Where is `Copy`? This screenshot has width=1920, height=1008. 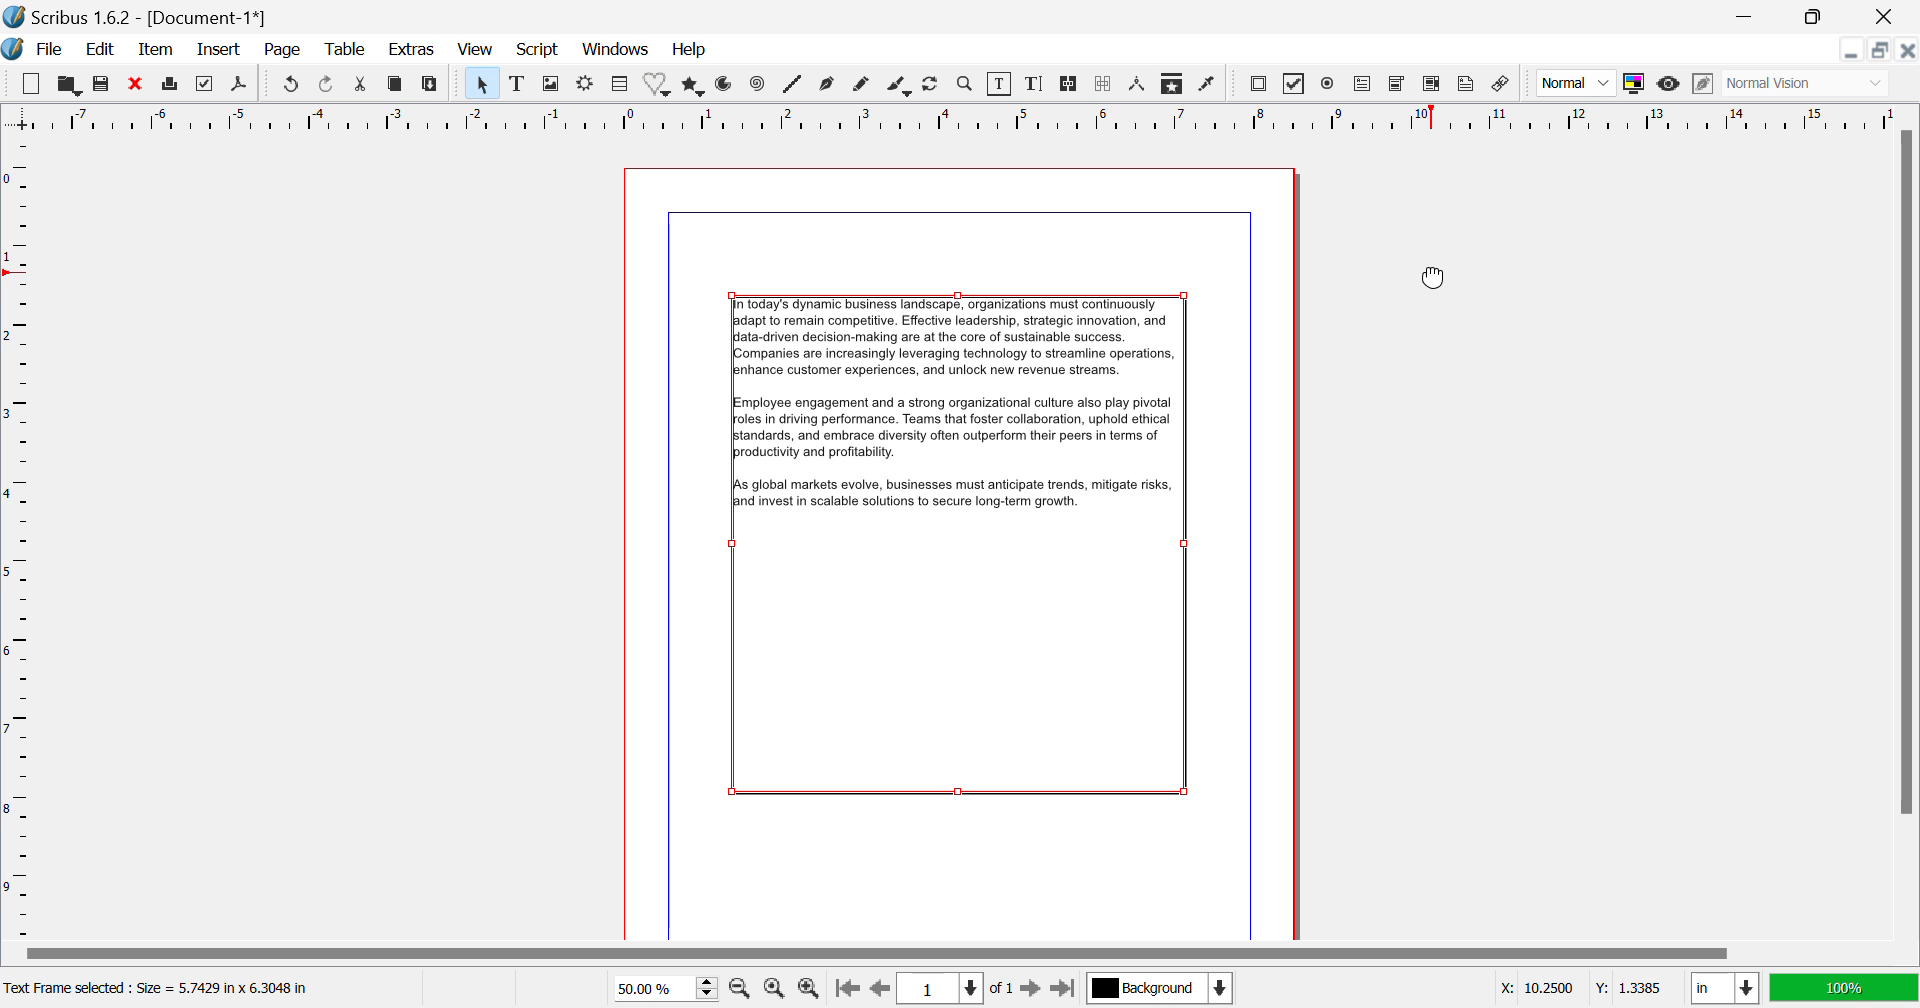 Copy is located at coordinates (398, 84).